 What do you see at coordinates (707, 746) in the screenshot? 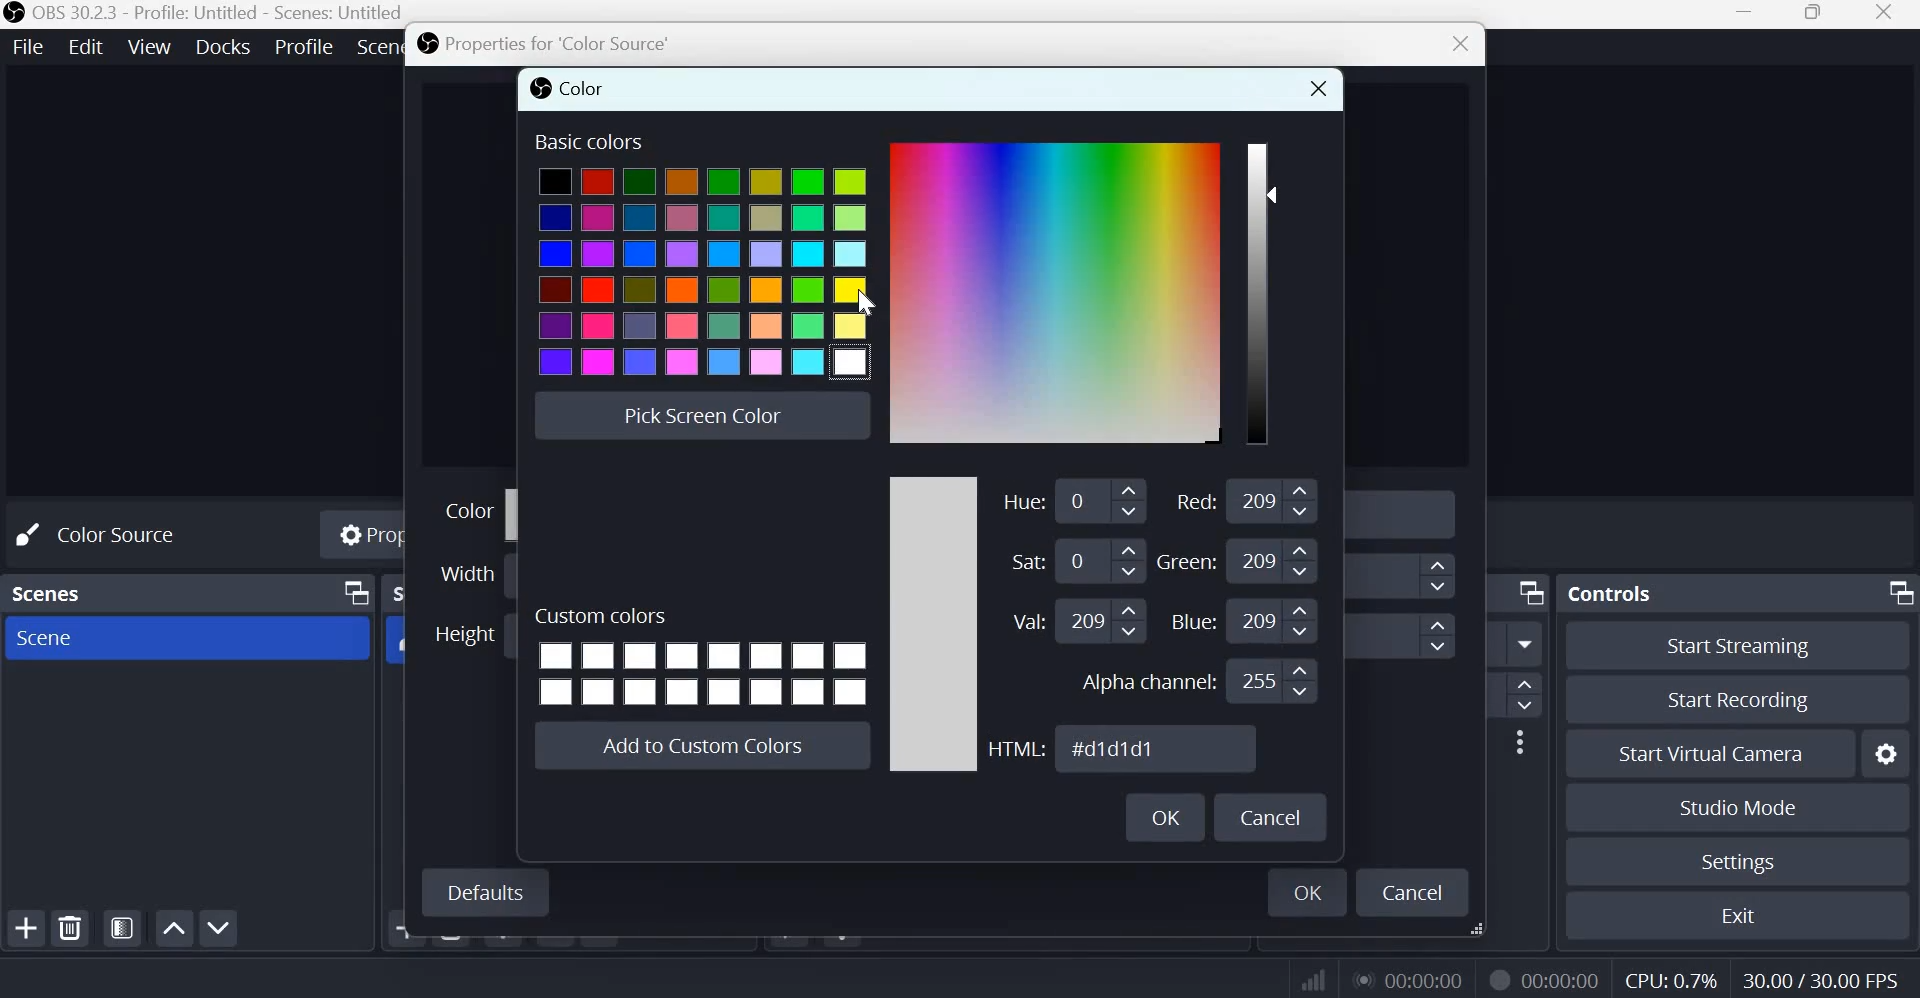
I see `Add to custom colors` at bounding box center [707, 746].